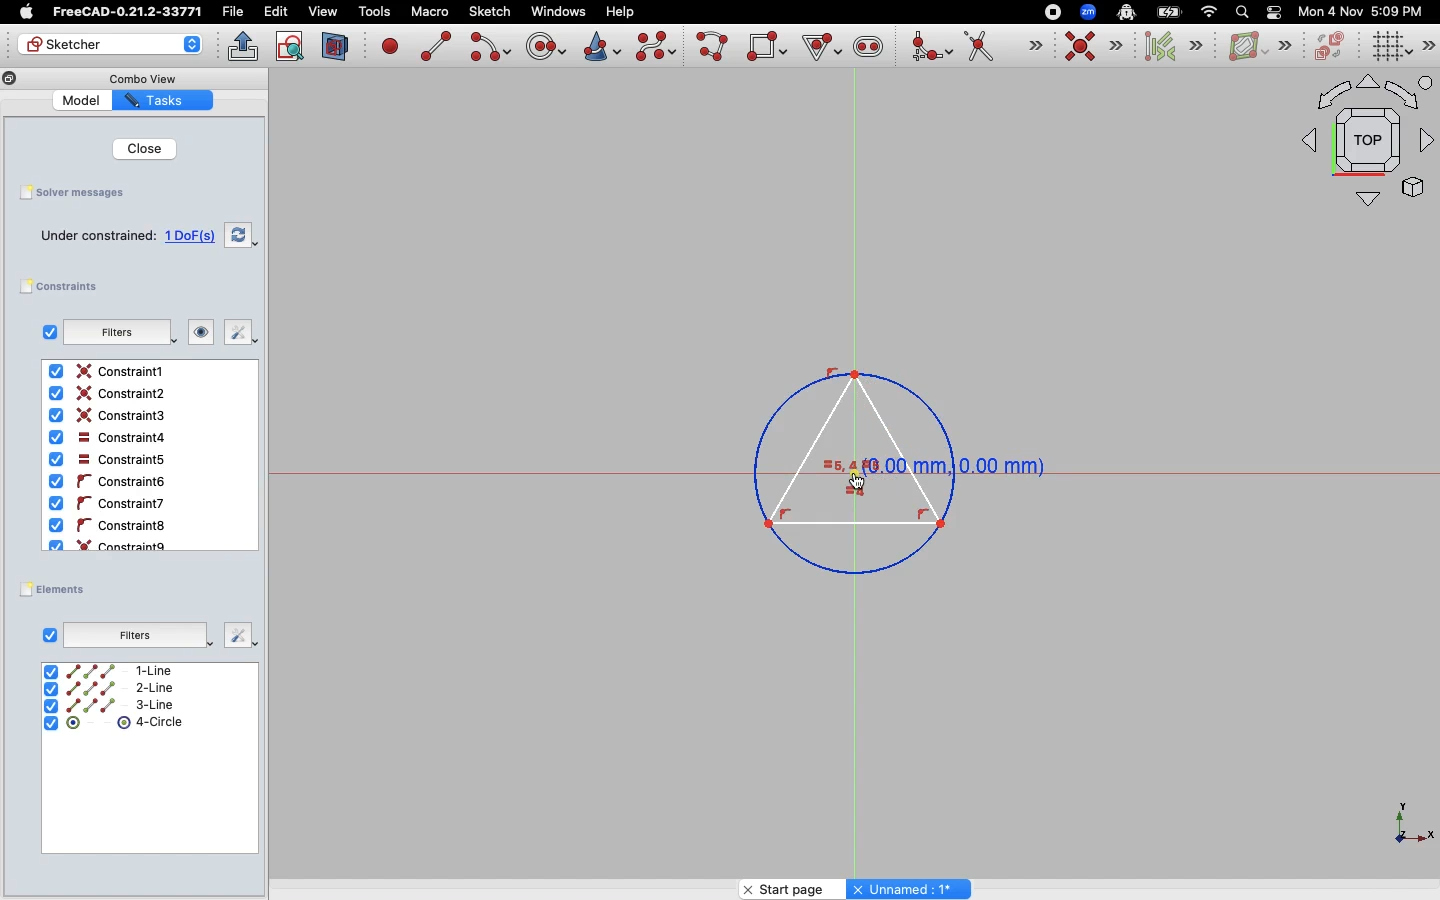 This screenshot has height=900, width=1440. Describe the element at coordinates (45, 332) in the screenshot. I see `Checkbox` at that location.